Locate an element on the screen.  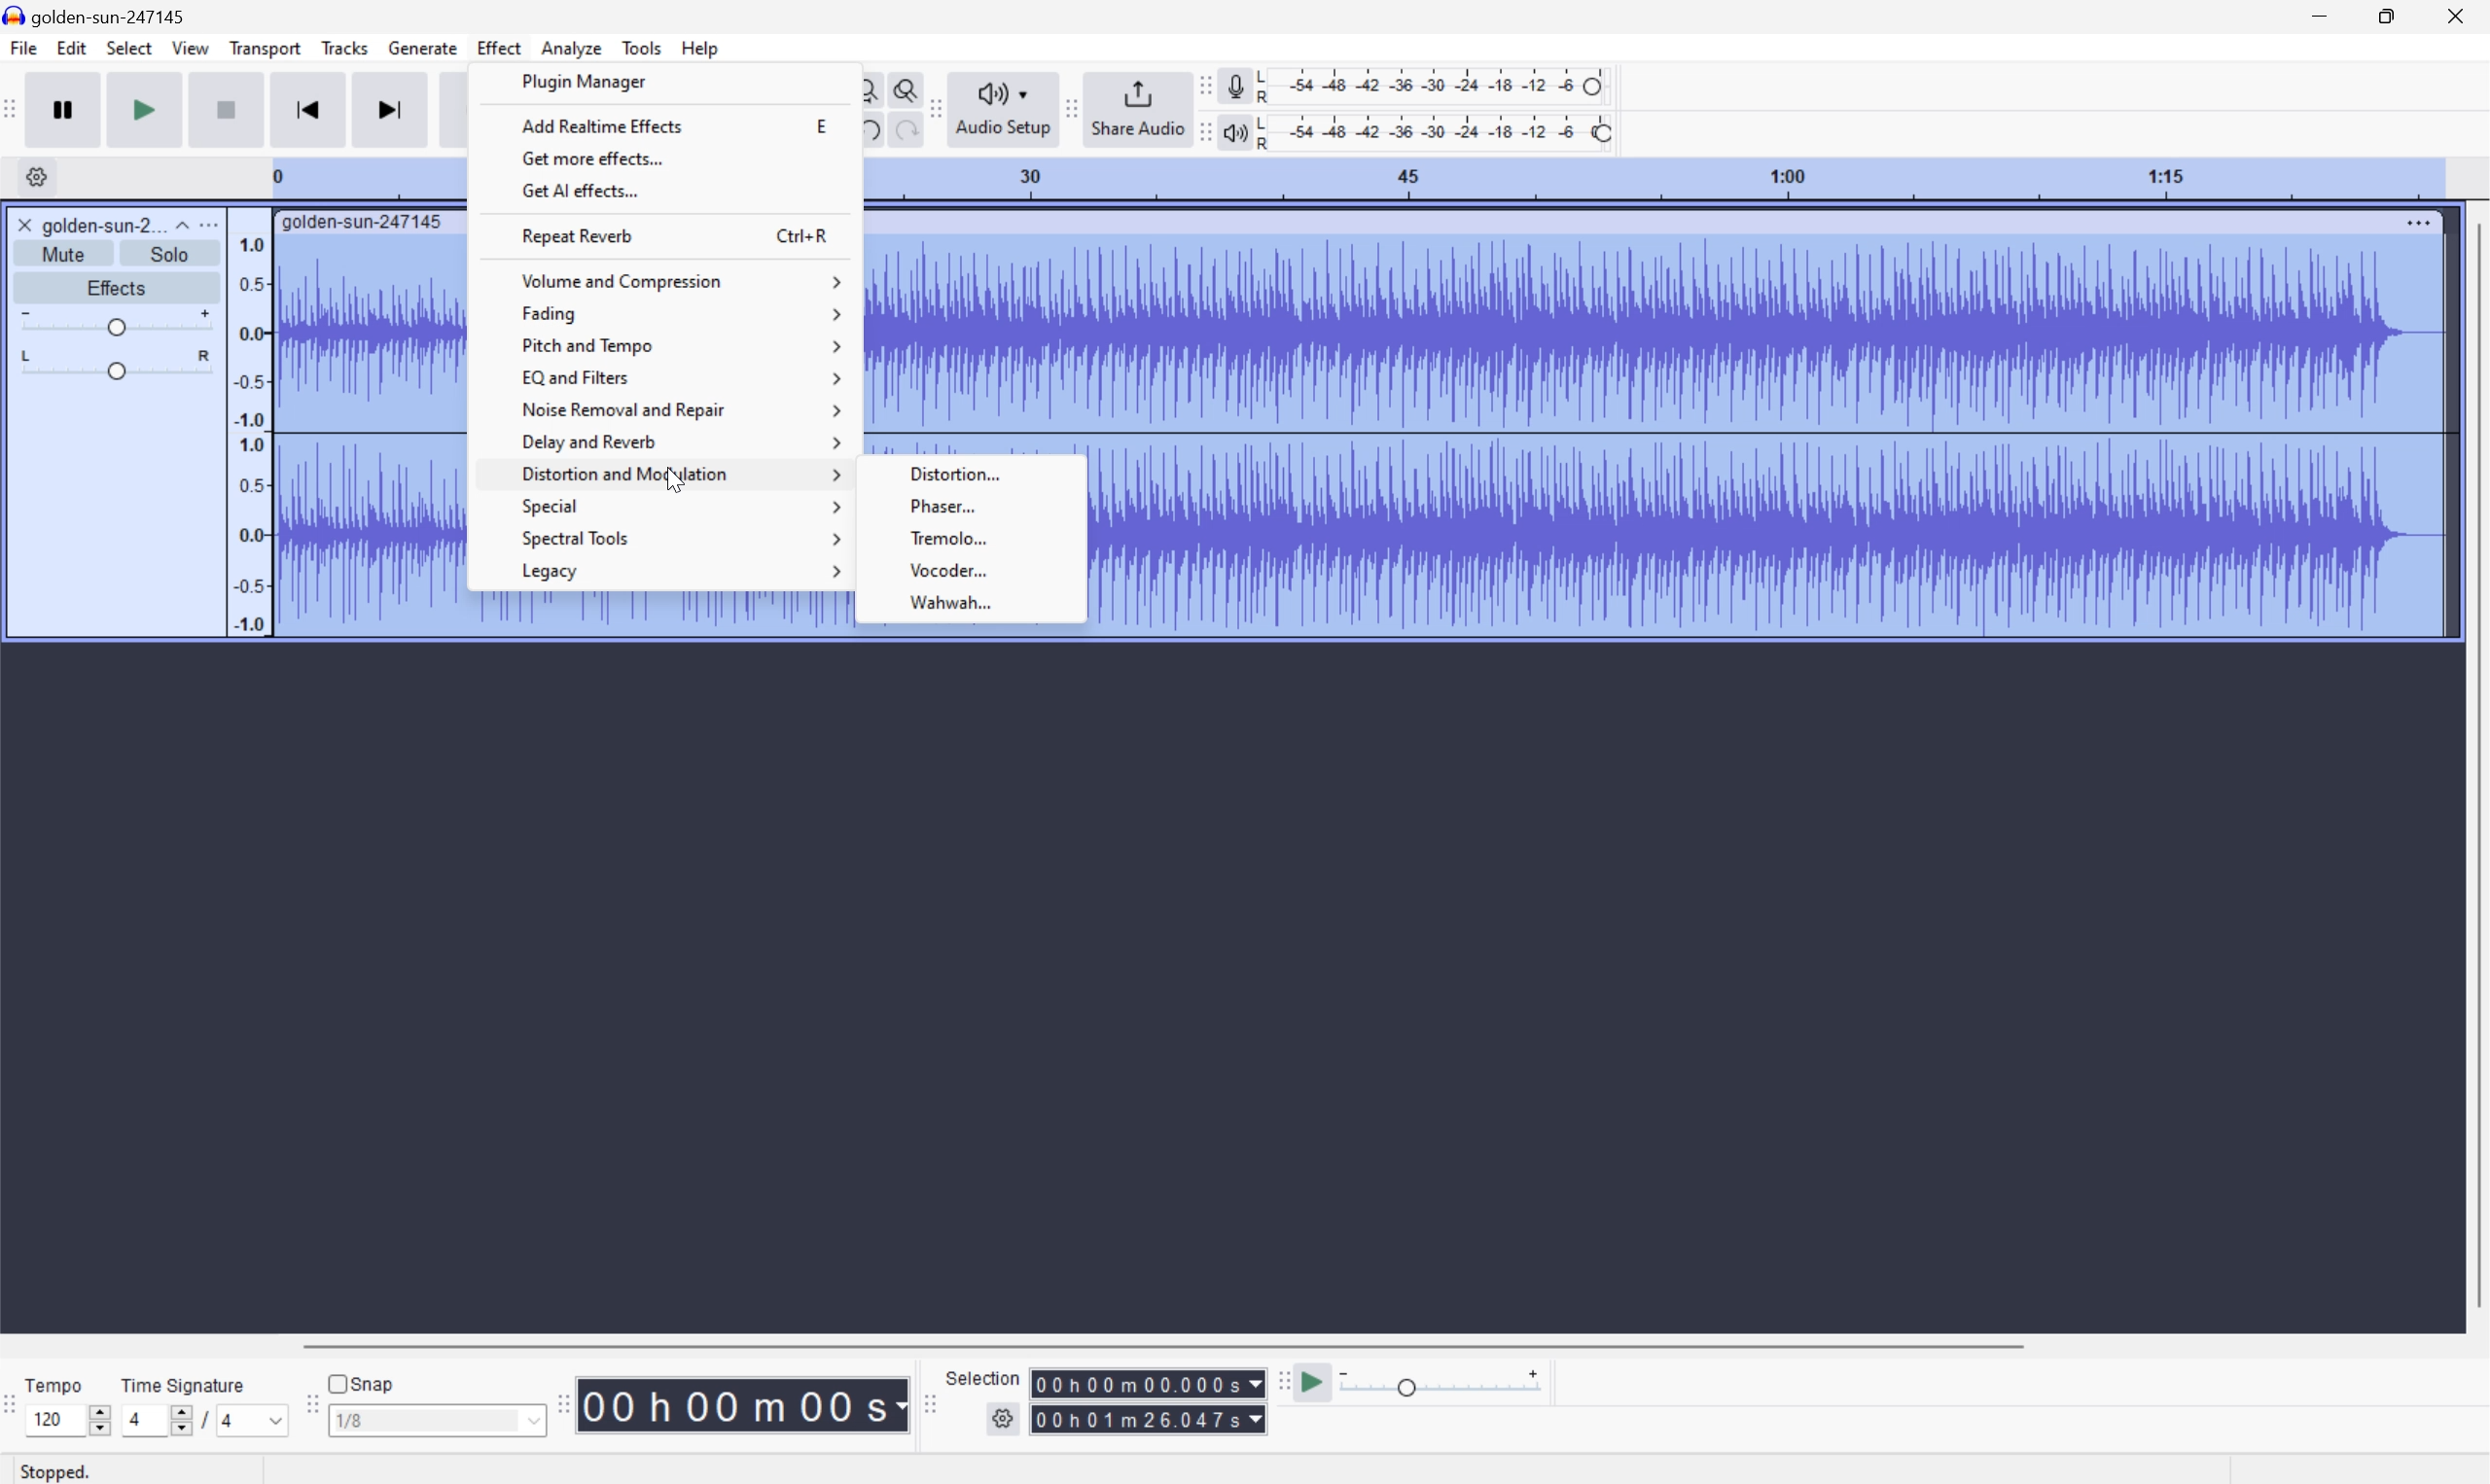
4 is located at coordinates (255, 1421).